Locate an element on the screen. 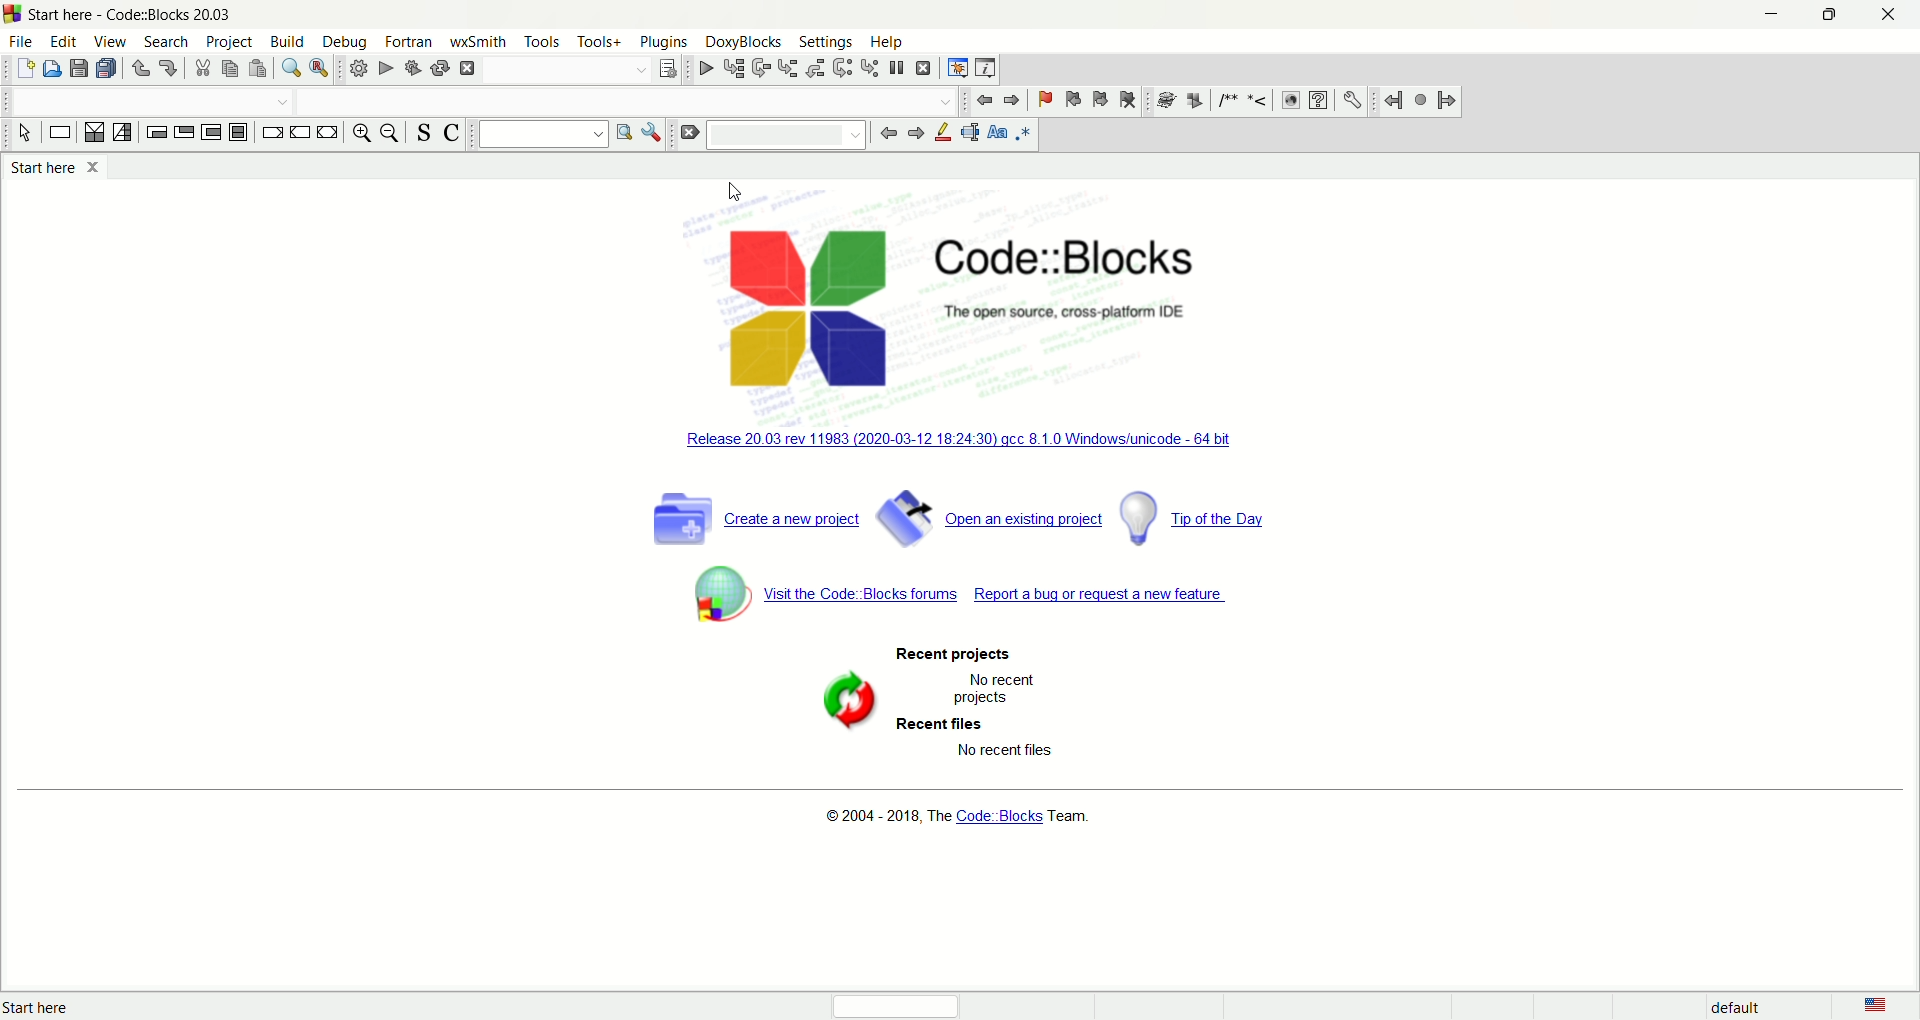  text search is located at coordinates (542, 135).